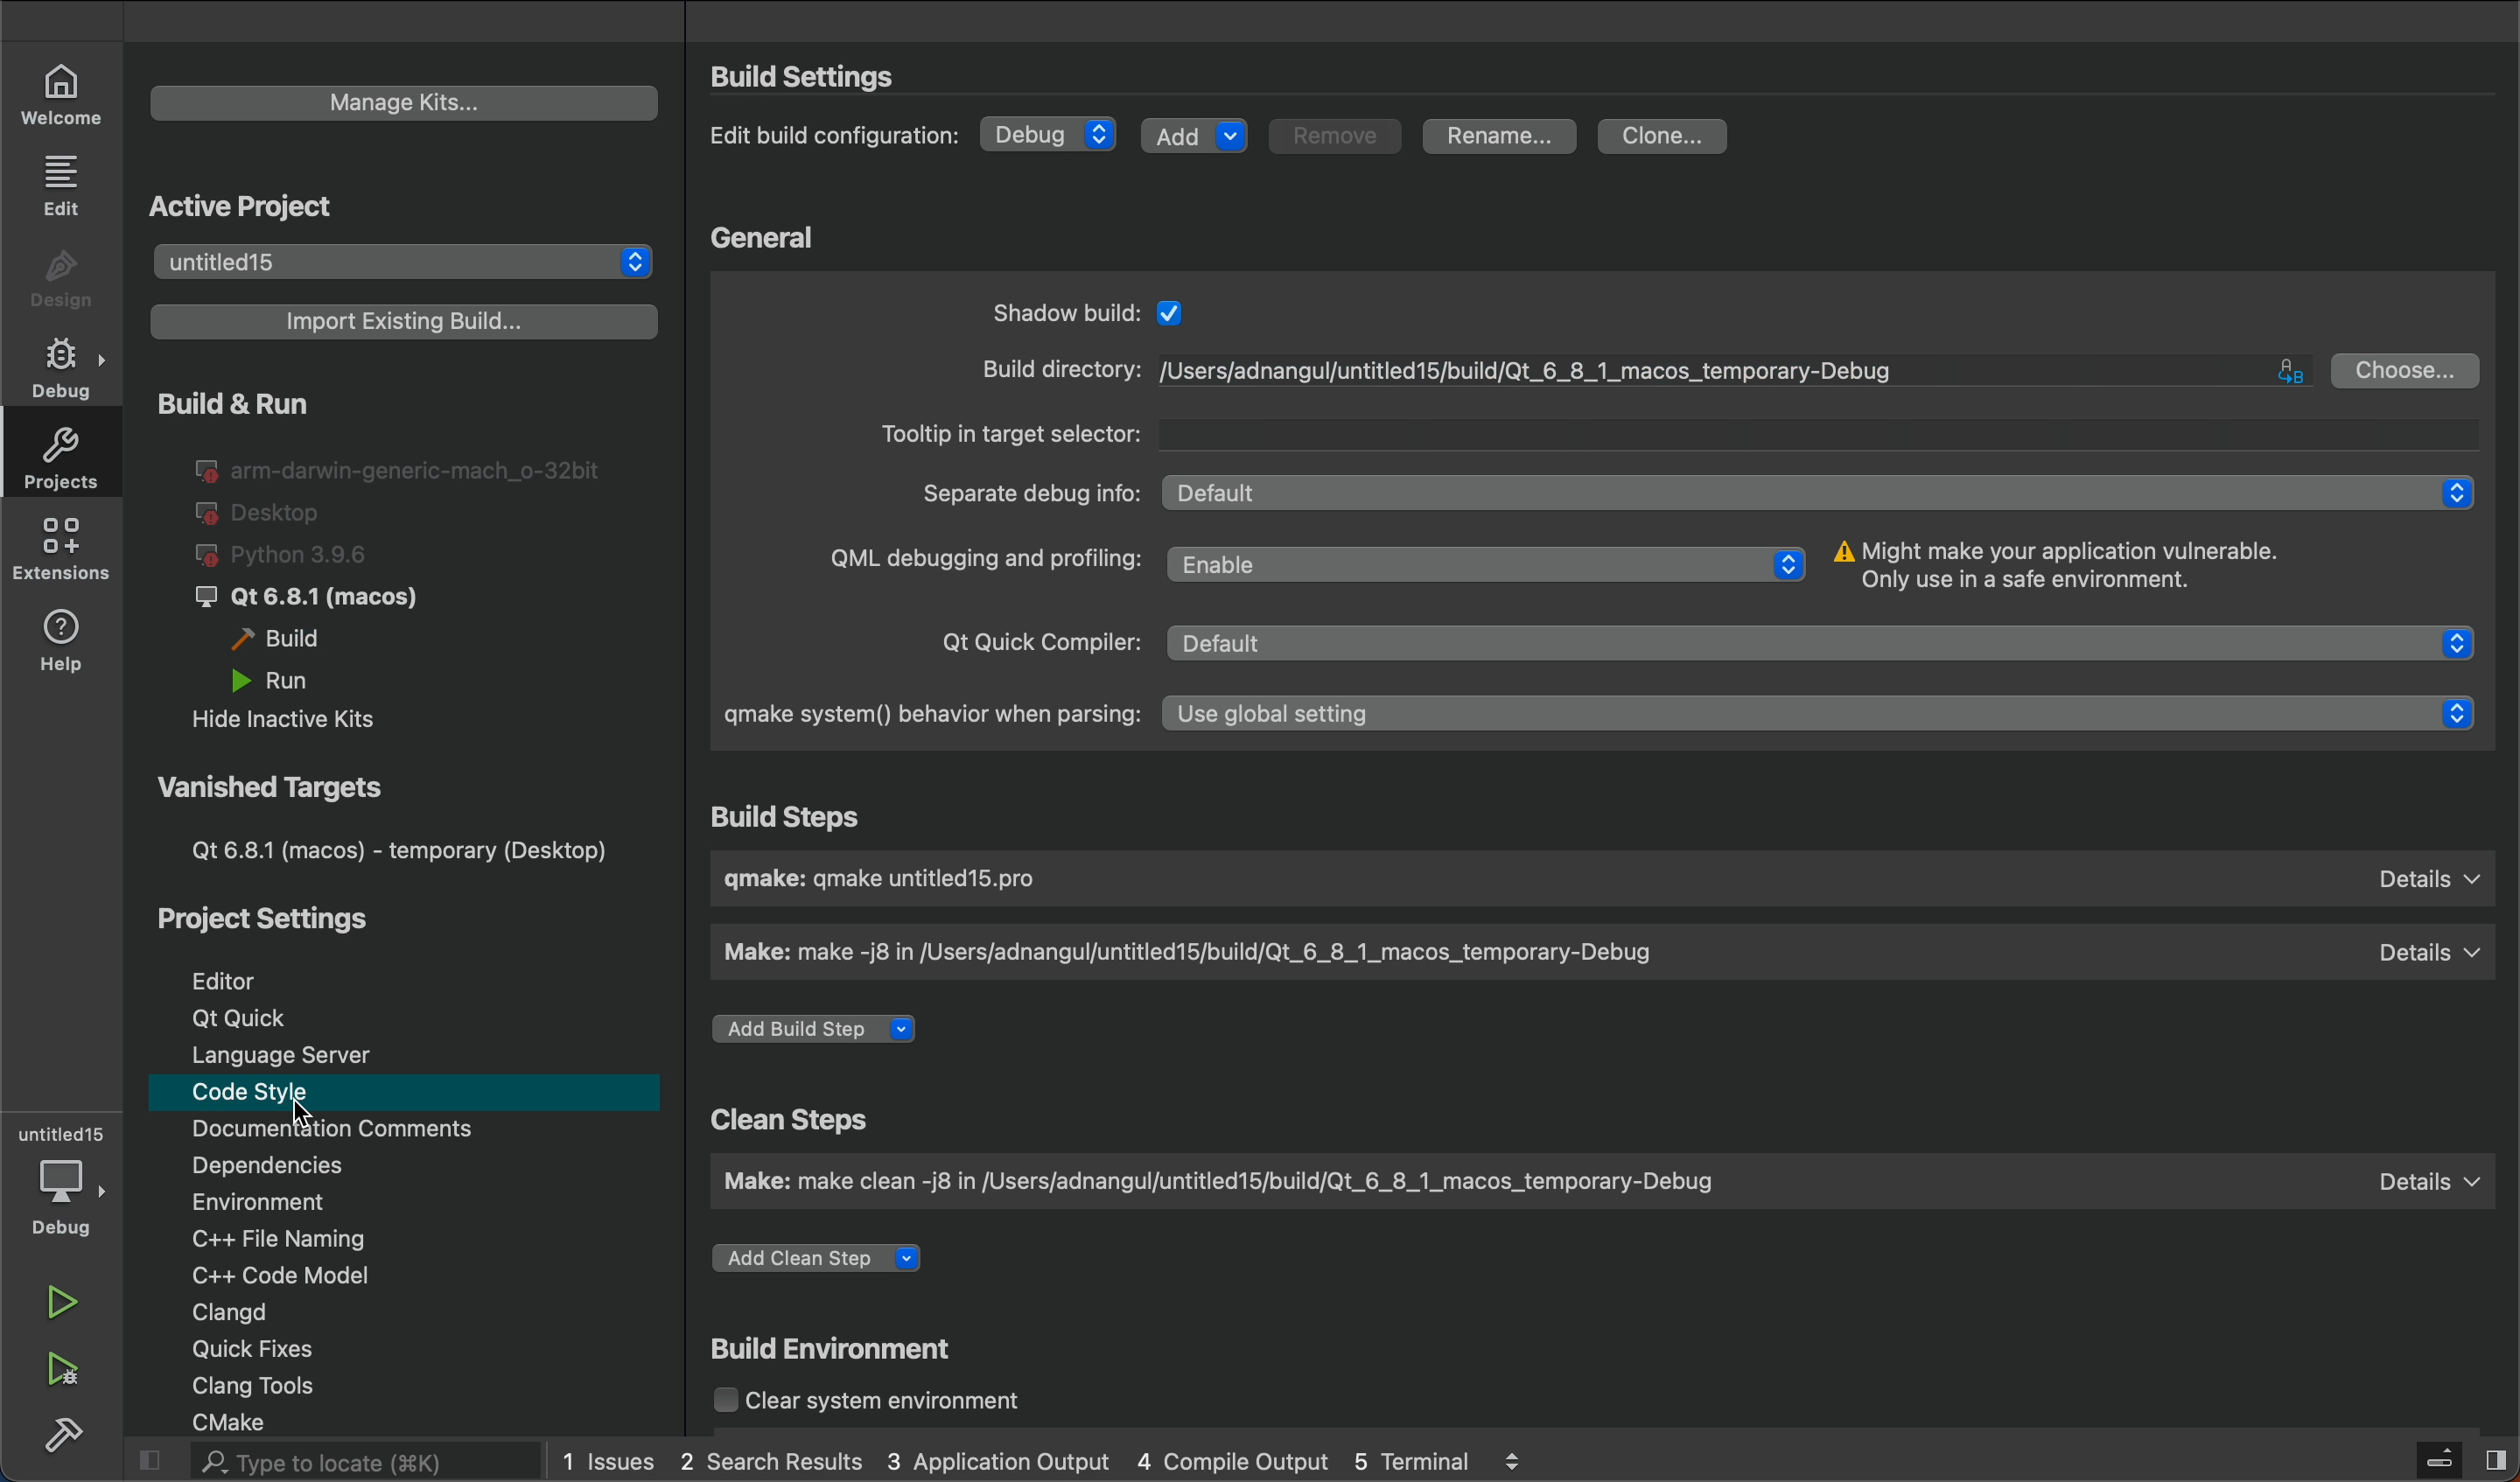 Image resolution: width=2520 pixels, height=1482 pixels. I want to click on remove, so click(1333, 133).